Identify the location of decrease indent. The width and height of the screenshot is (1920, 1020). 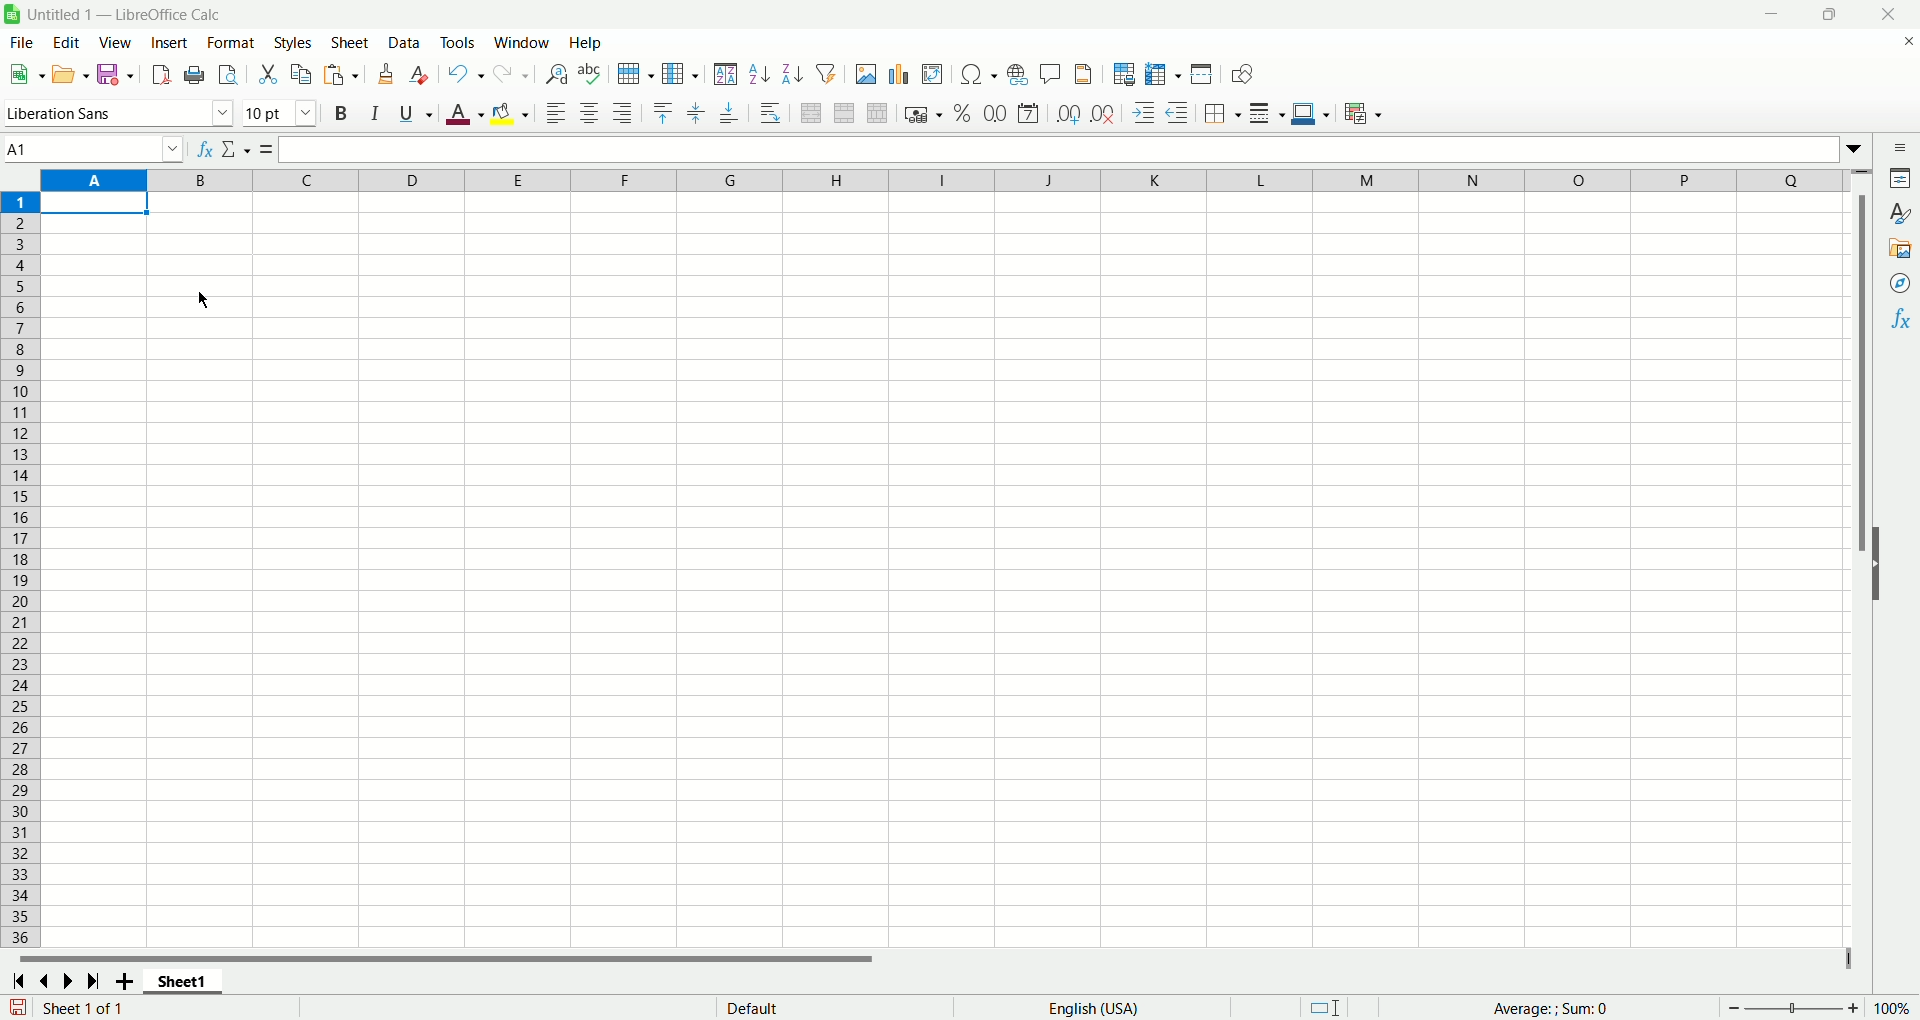
(1180, 113).